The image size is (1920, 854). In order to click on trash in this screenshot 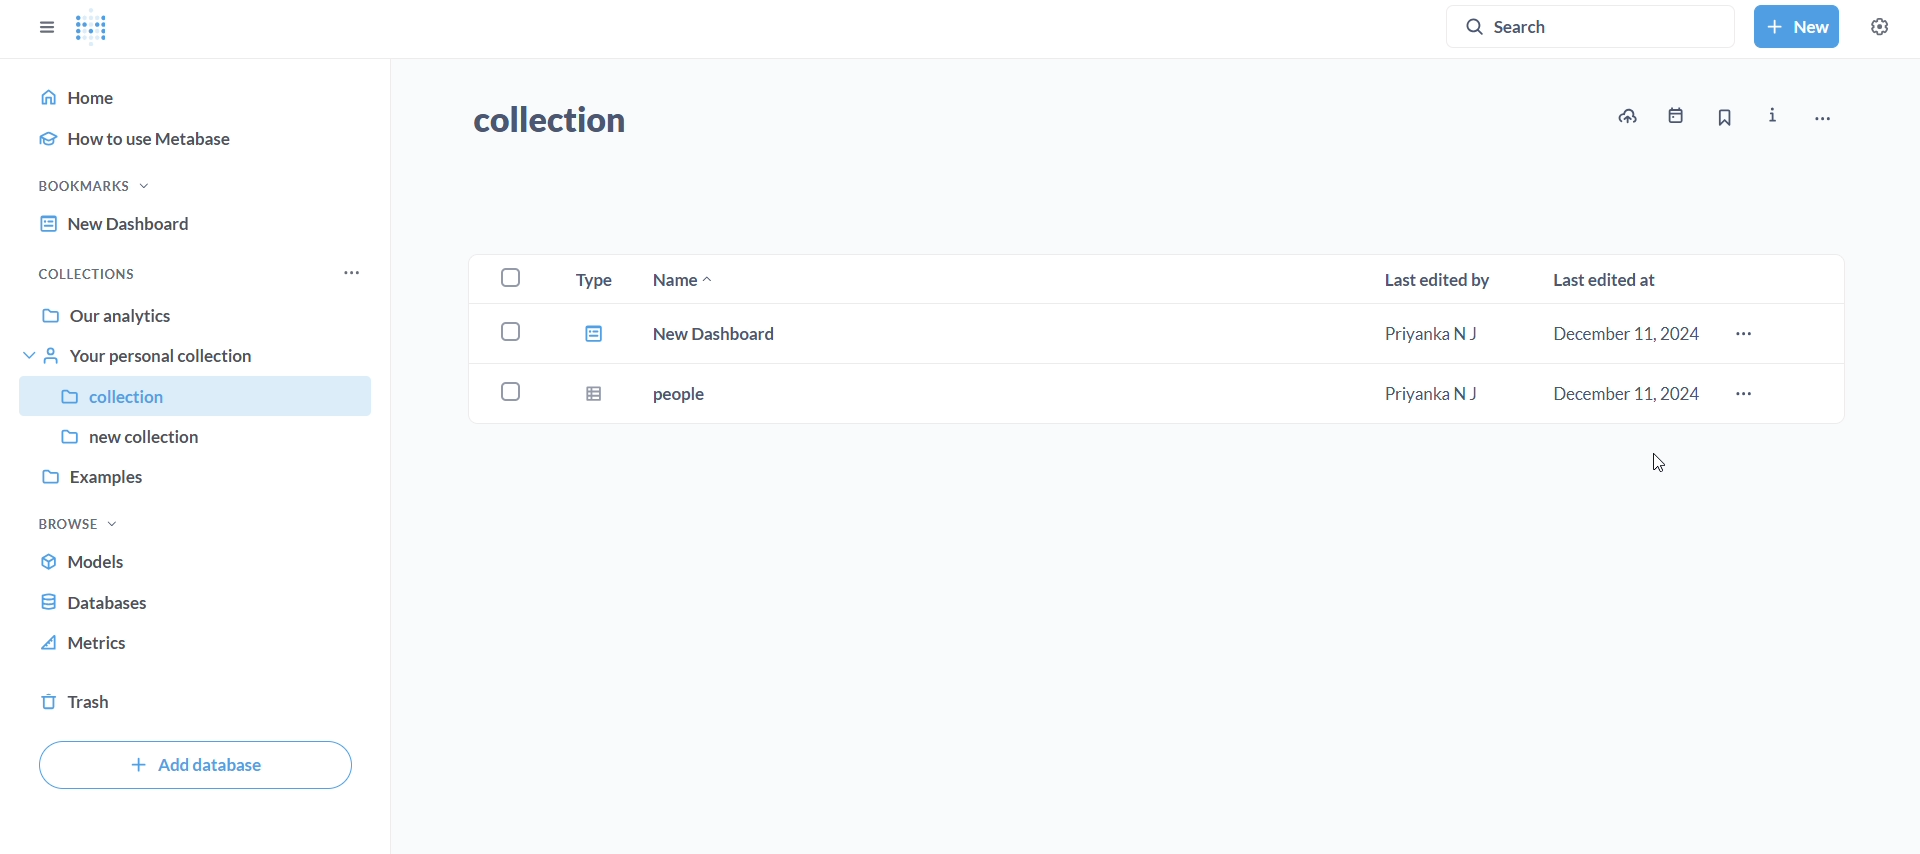, I will do `click(84, 703)`.